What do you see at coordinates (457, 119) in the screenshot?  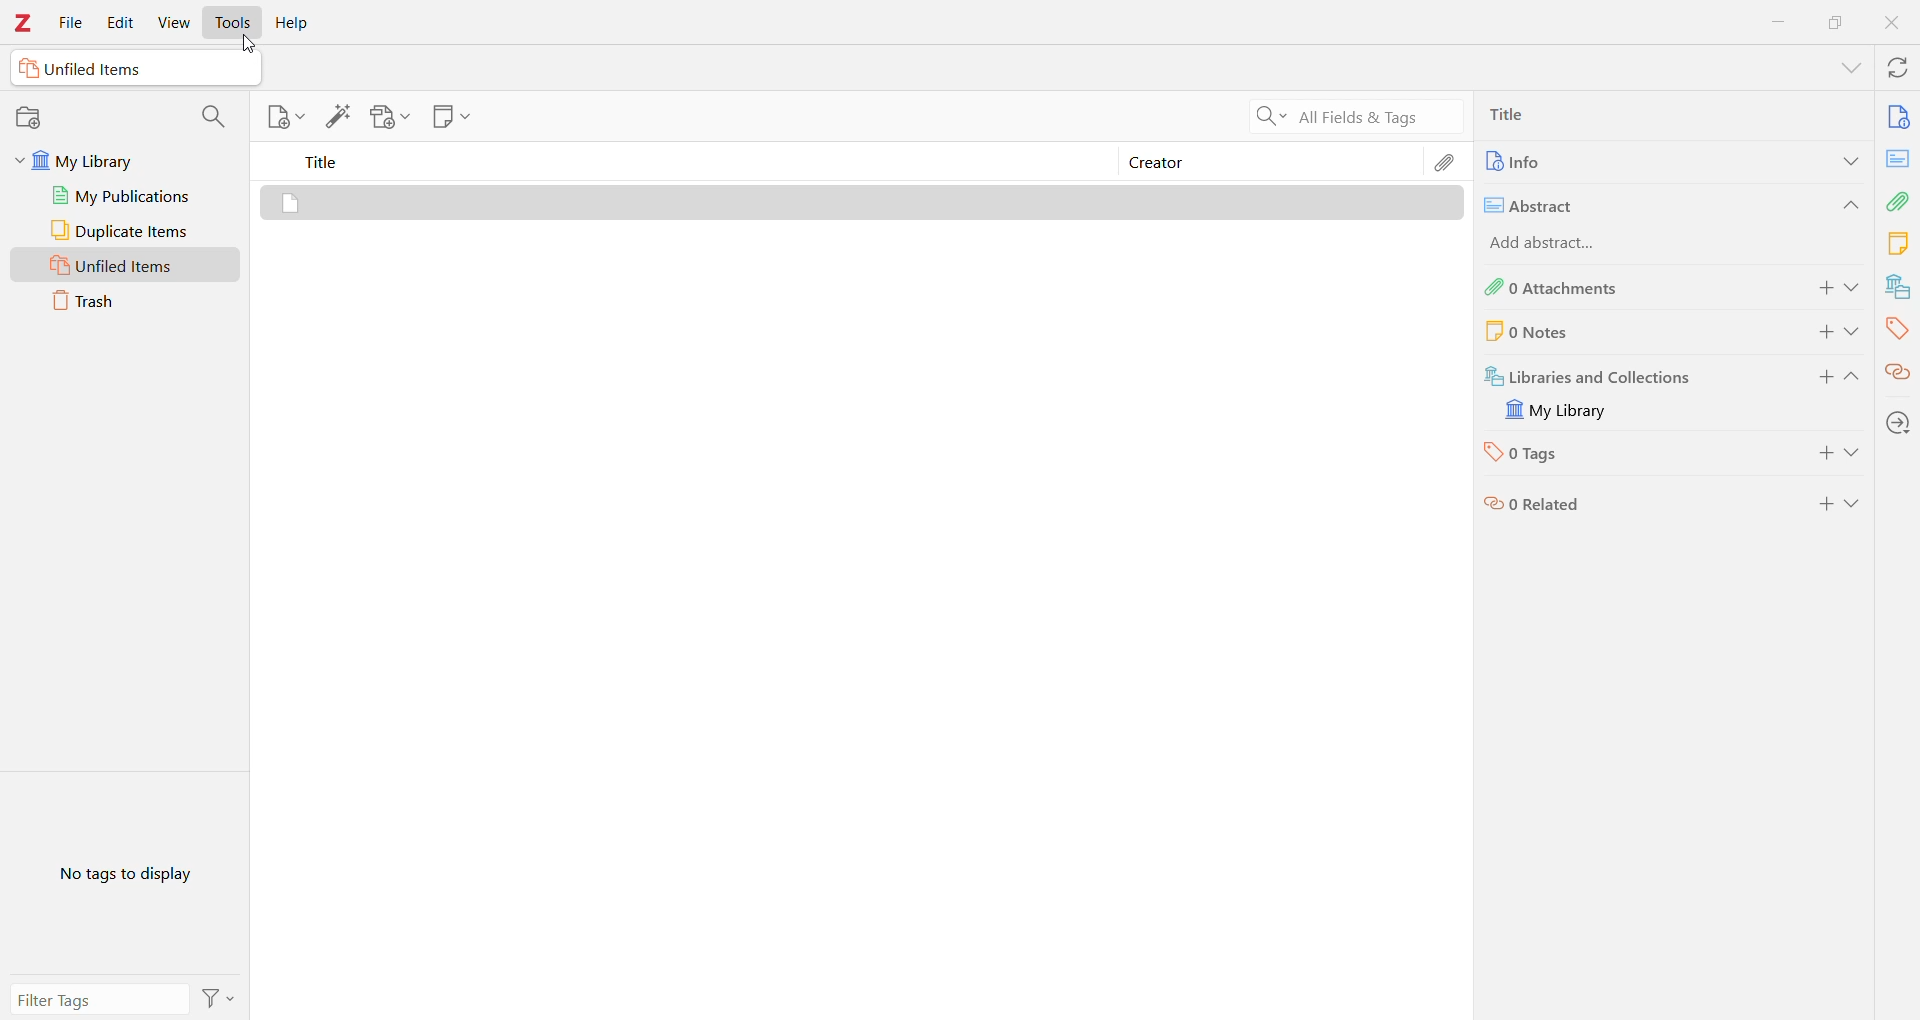 I see `New Note` at bounding box center [457, 119].